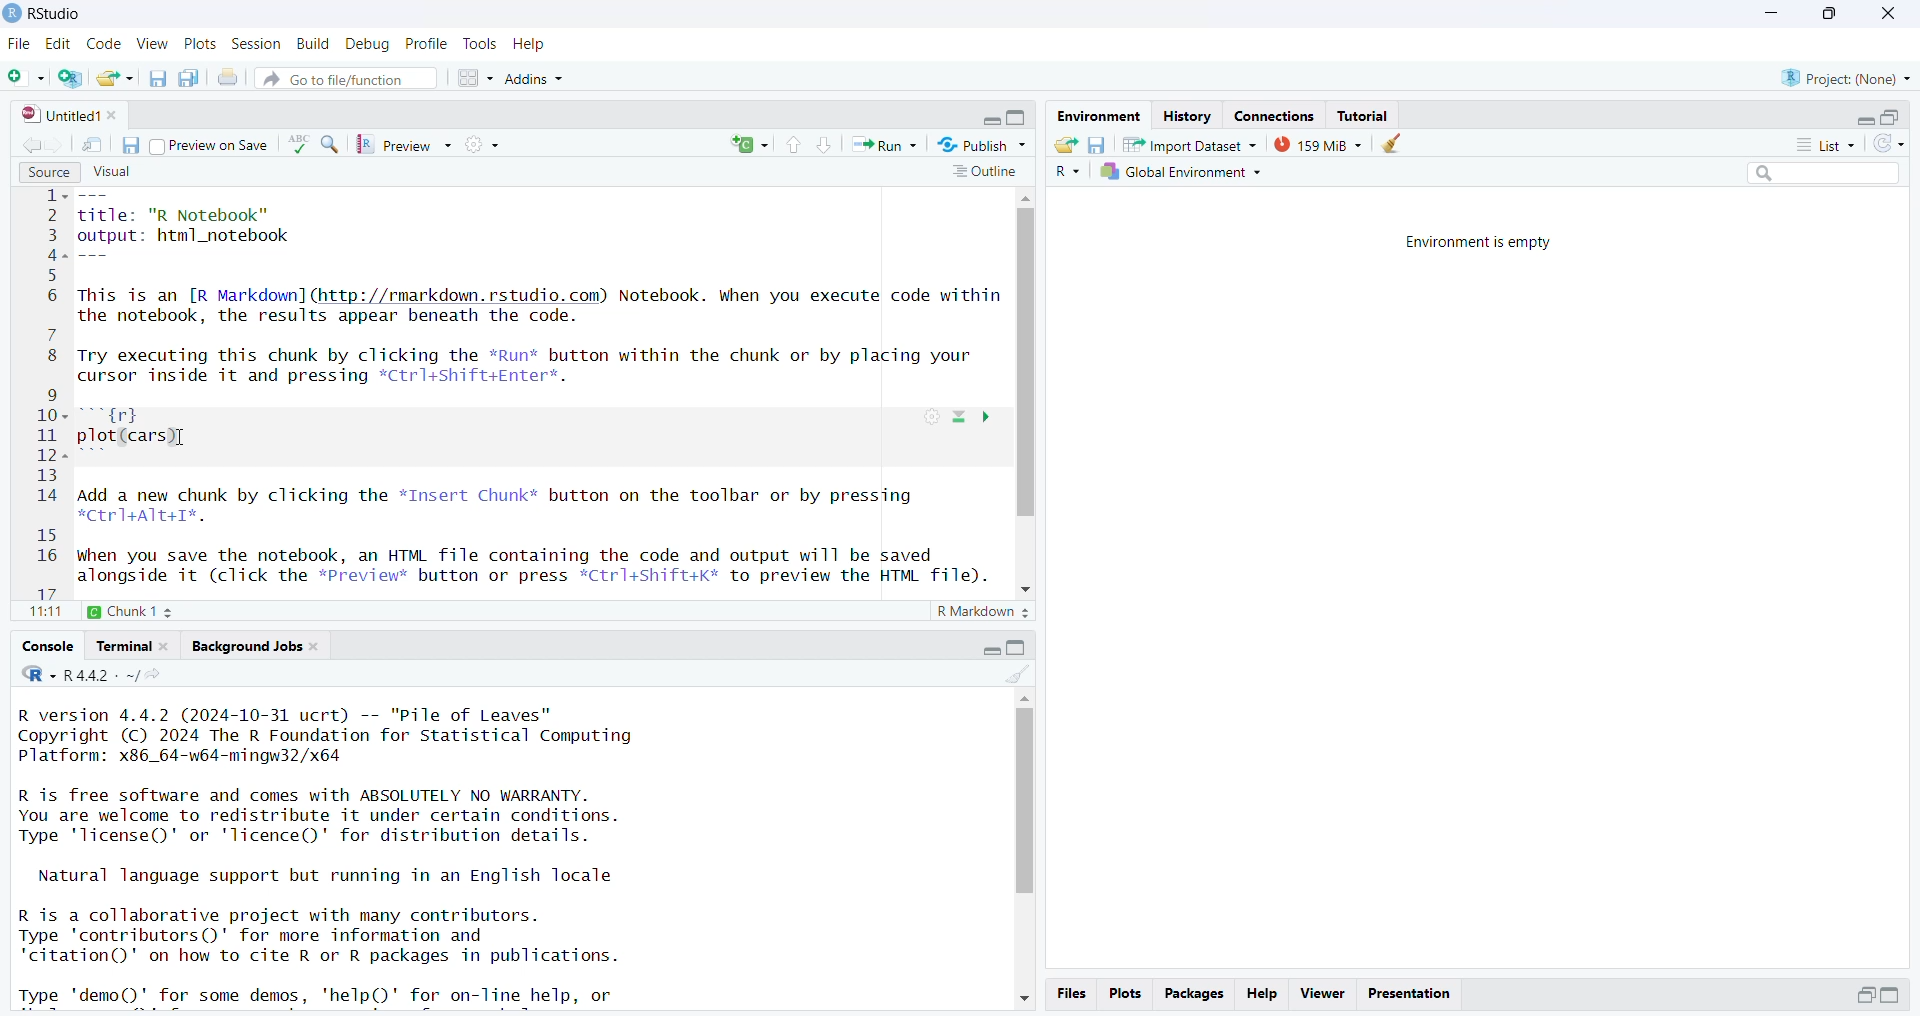  What do you see at coordinates (49, 613) in the screenshot?
I see `11:11` at bounding box center [49, 613].